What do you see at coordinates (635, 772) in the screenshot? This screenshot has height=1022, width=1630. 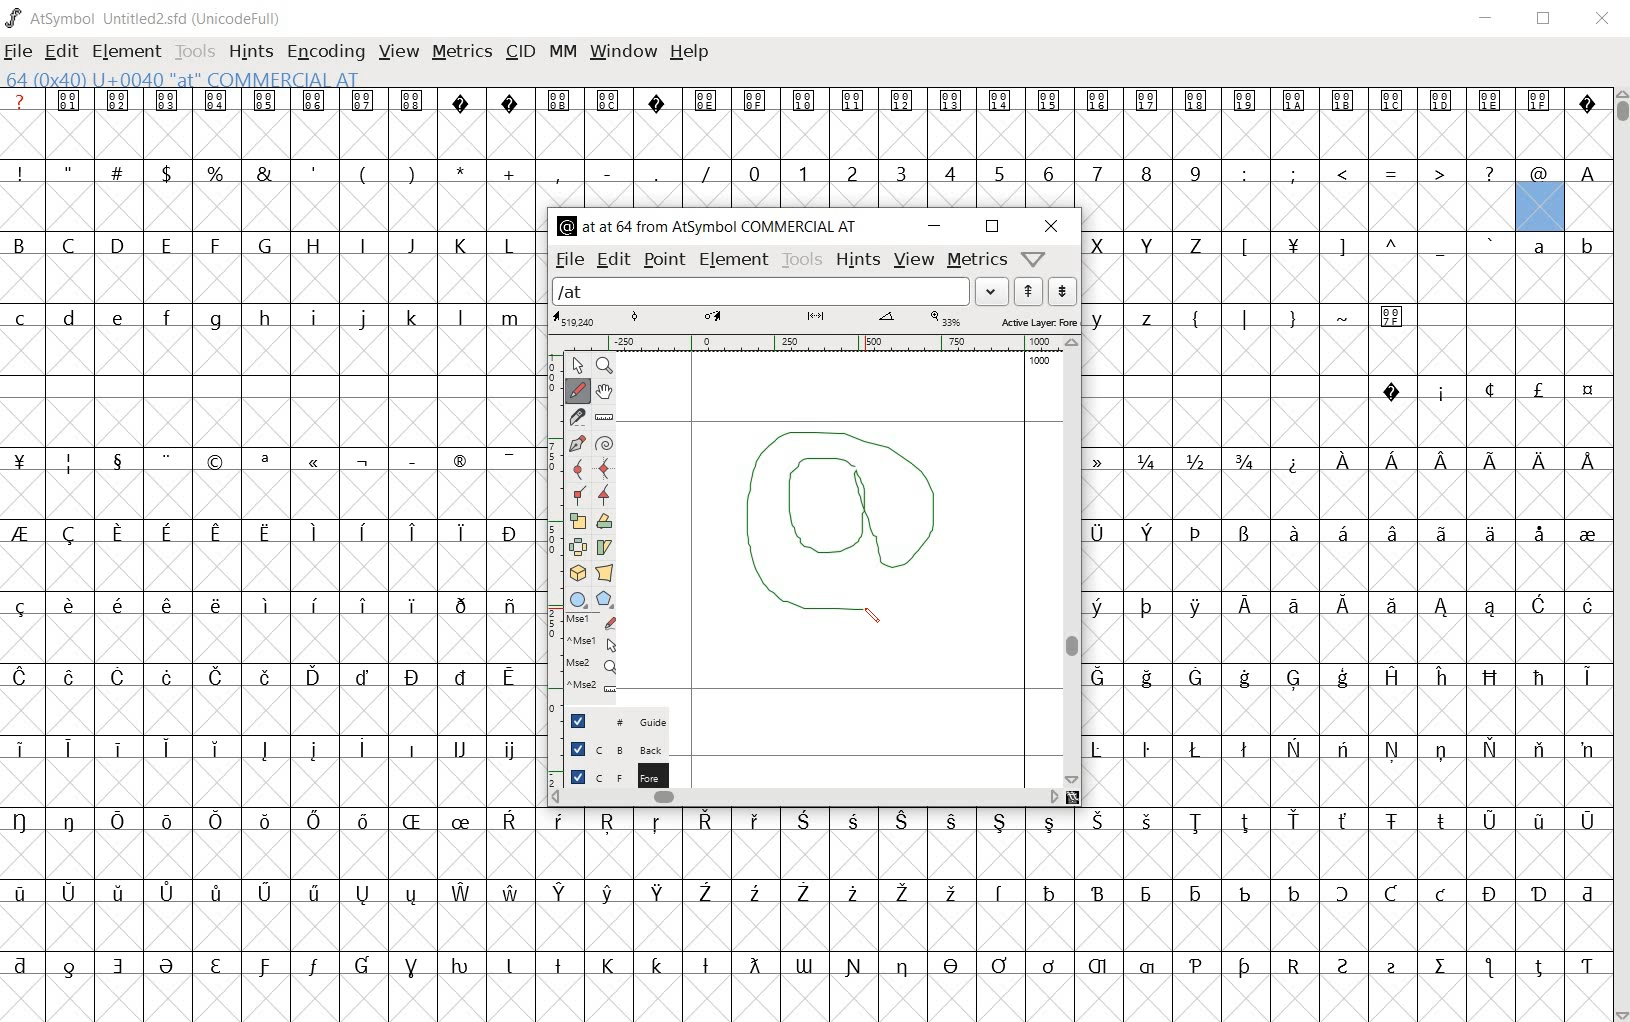 I see `foreground` at bounding box center [635, 772].